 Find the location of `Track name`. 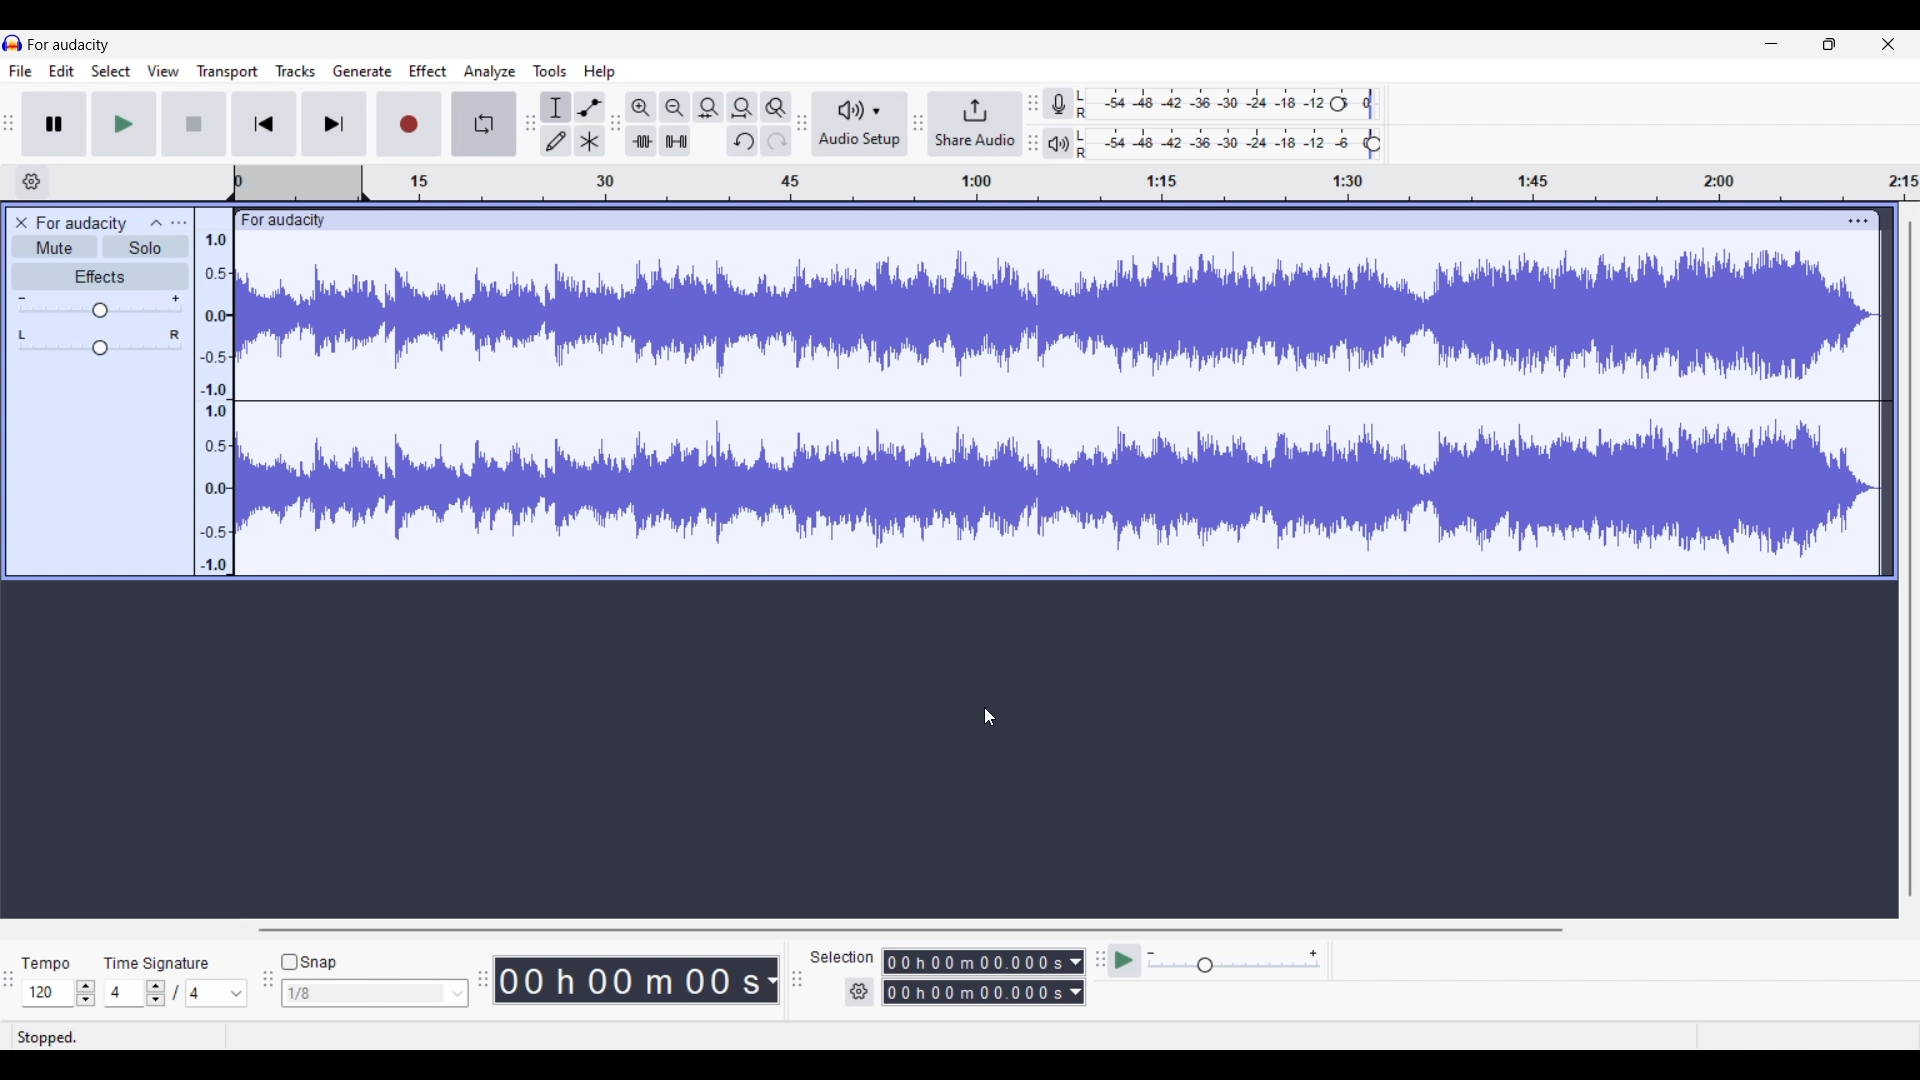

Track name is located at coordinates (283, 220).